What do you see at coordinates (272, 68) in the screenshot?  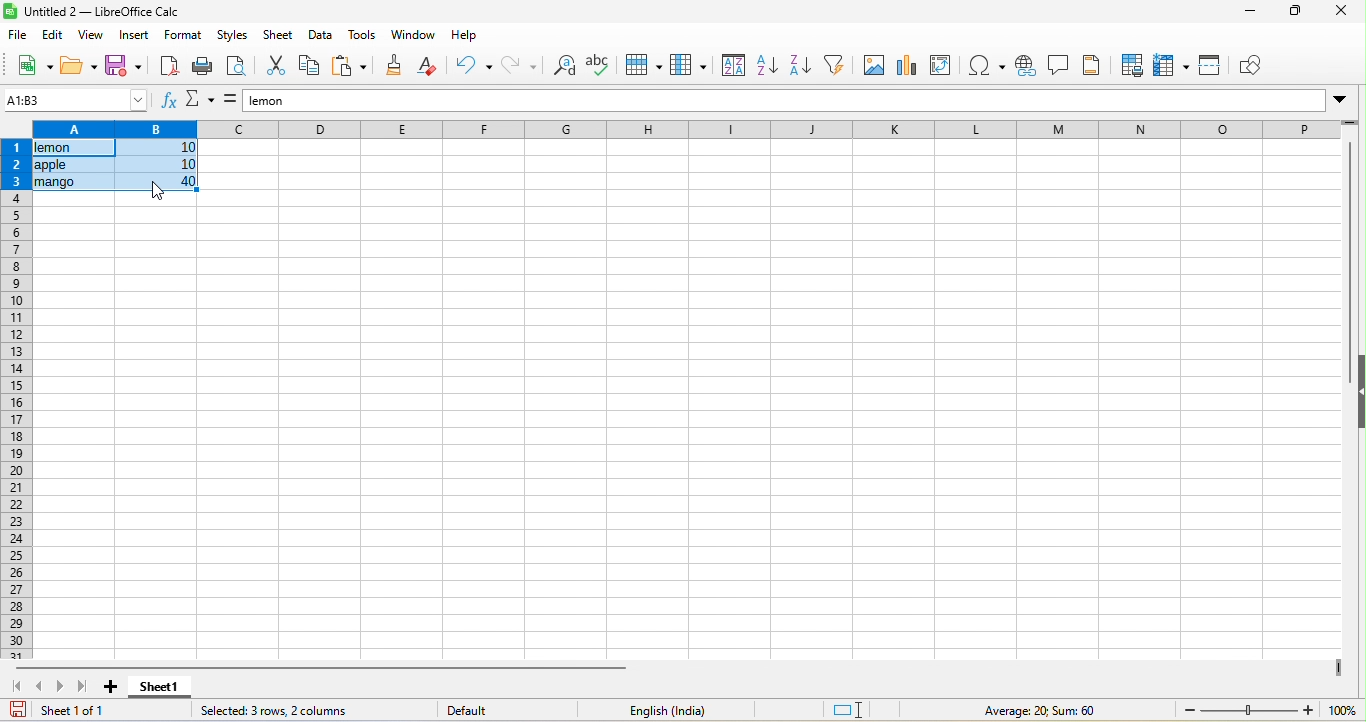 I see `cut` at bounding box center [272, 68].